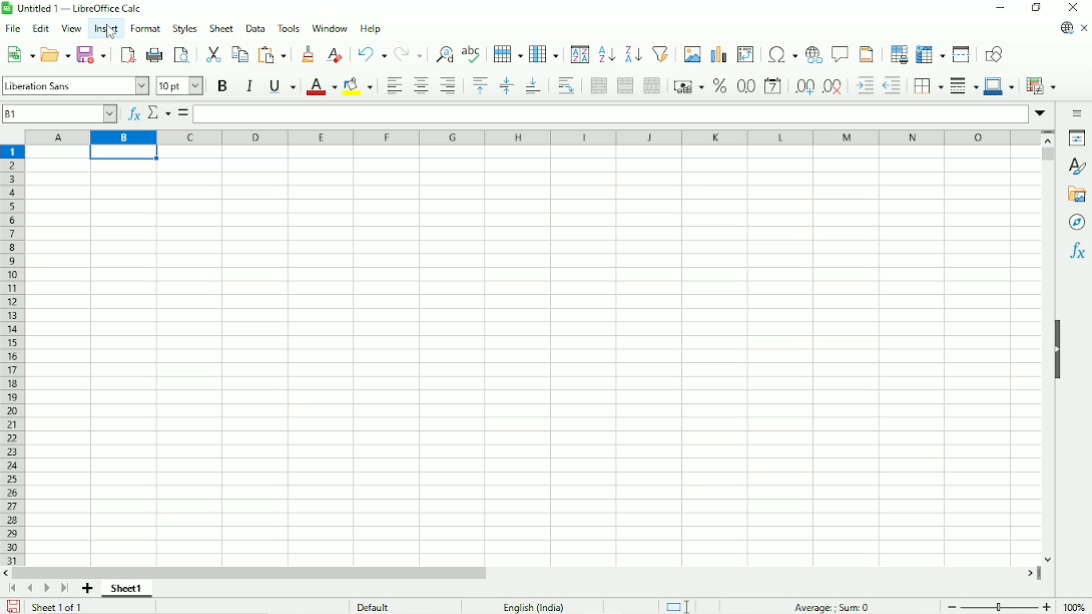 This screenshot has width=1092, height=614. What do you see at coordinates (679, 604) in the screenshot?
I see `Standard selection` at bounding box center [679, 604].